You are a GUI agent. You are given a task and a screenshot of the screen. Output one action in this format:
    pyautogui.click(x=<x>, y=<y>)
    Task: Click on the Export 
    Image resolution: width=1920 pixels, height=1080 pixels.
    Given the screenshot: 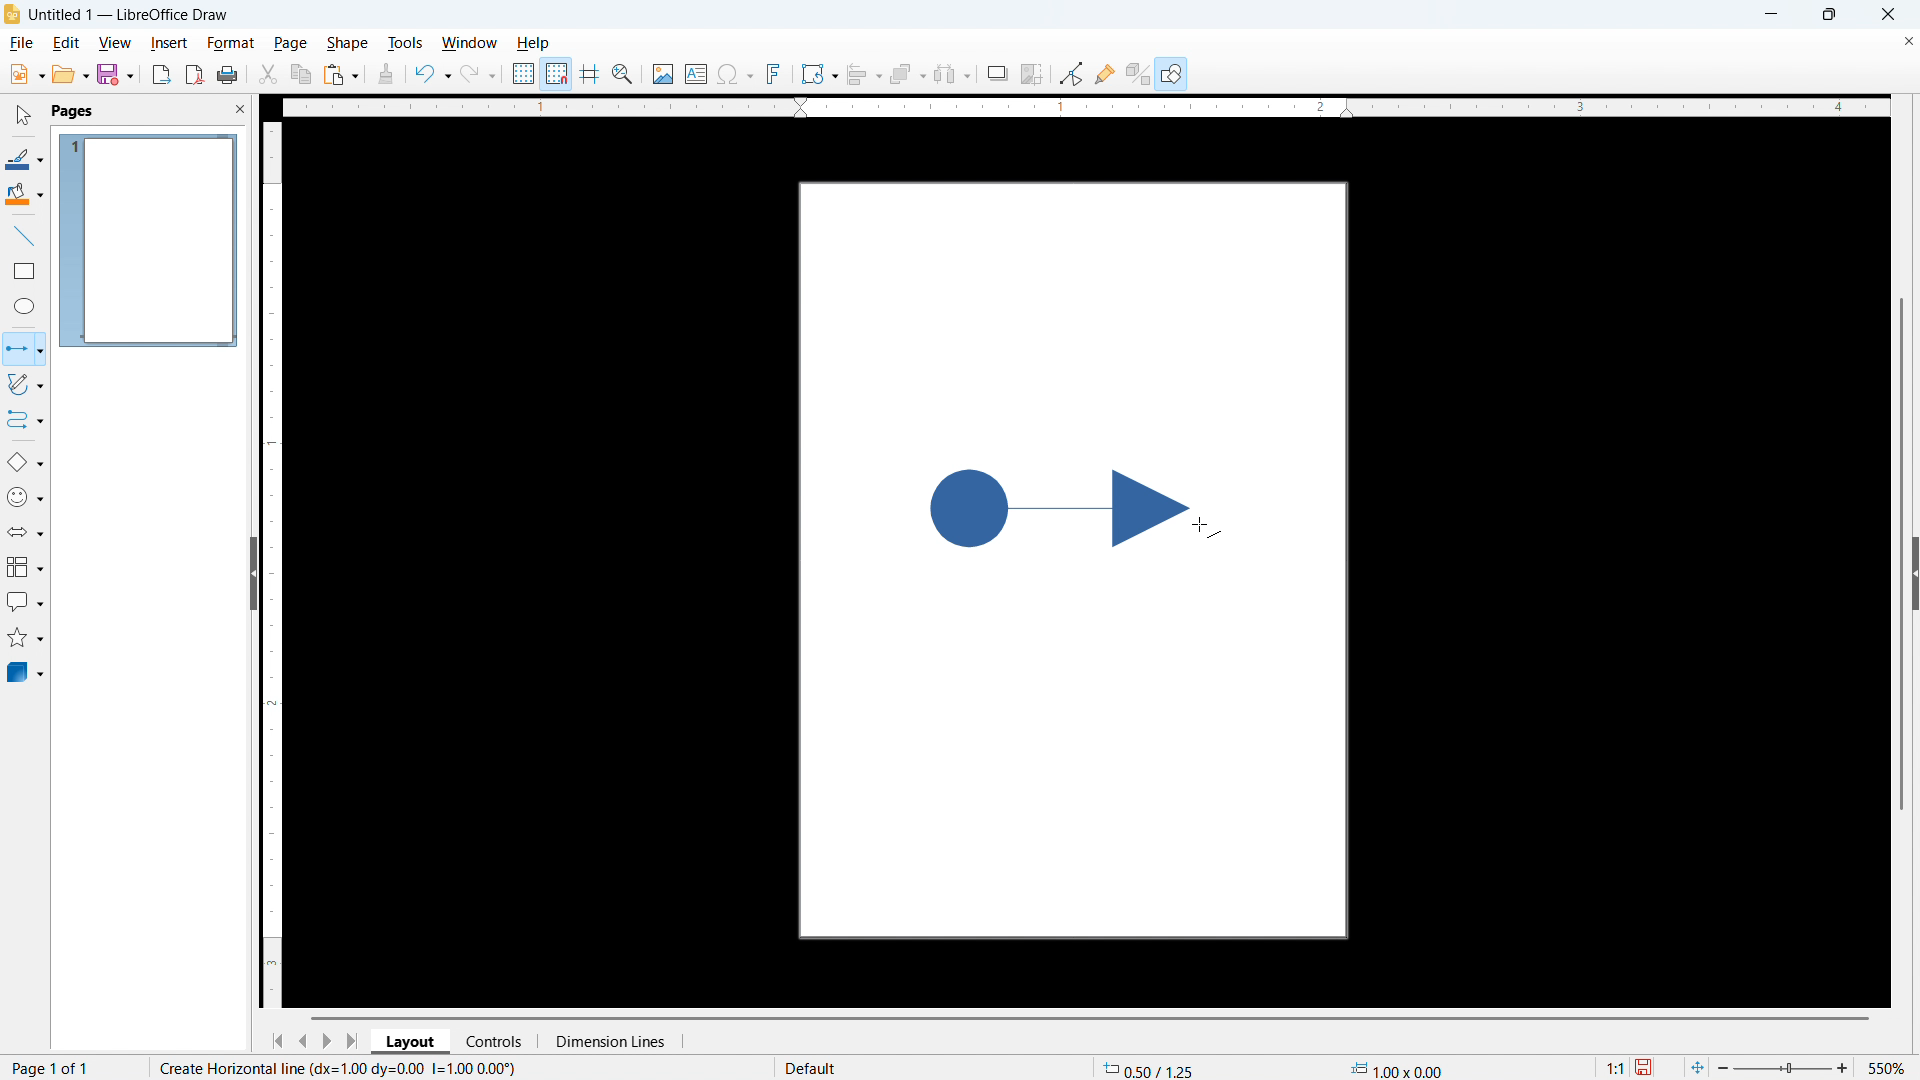 What is the action you would take?
    pyautogui.click(x=162, y=75)
    